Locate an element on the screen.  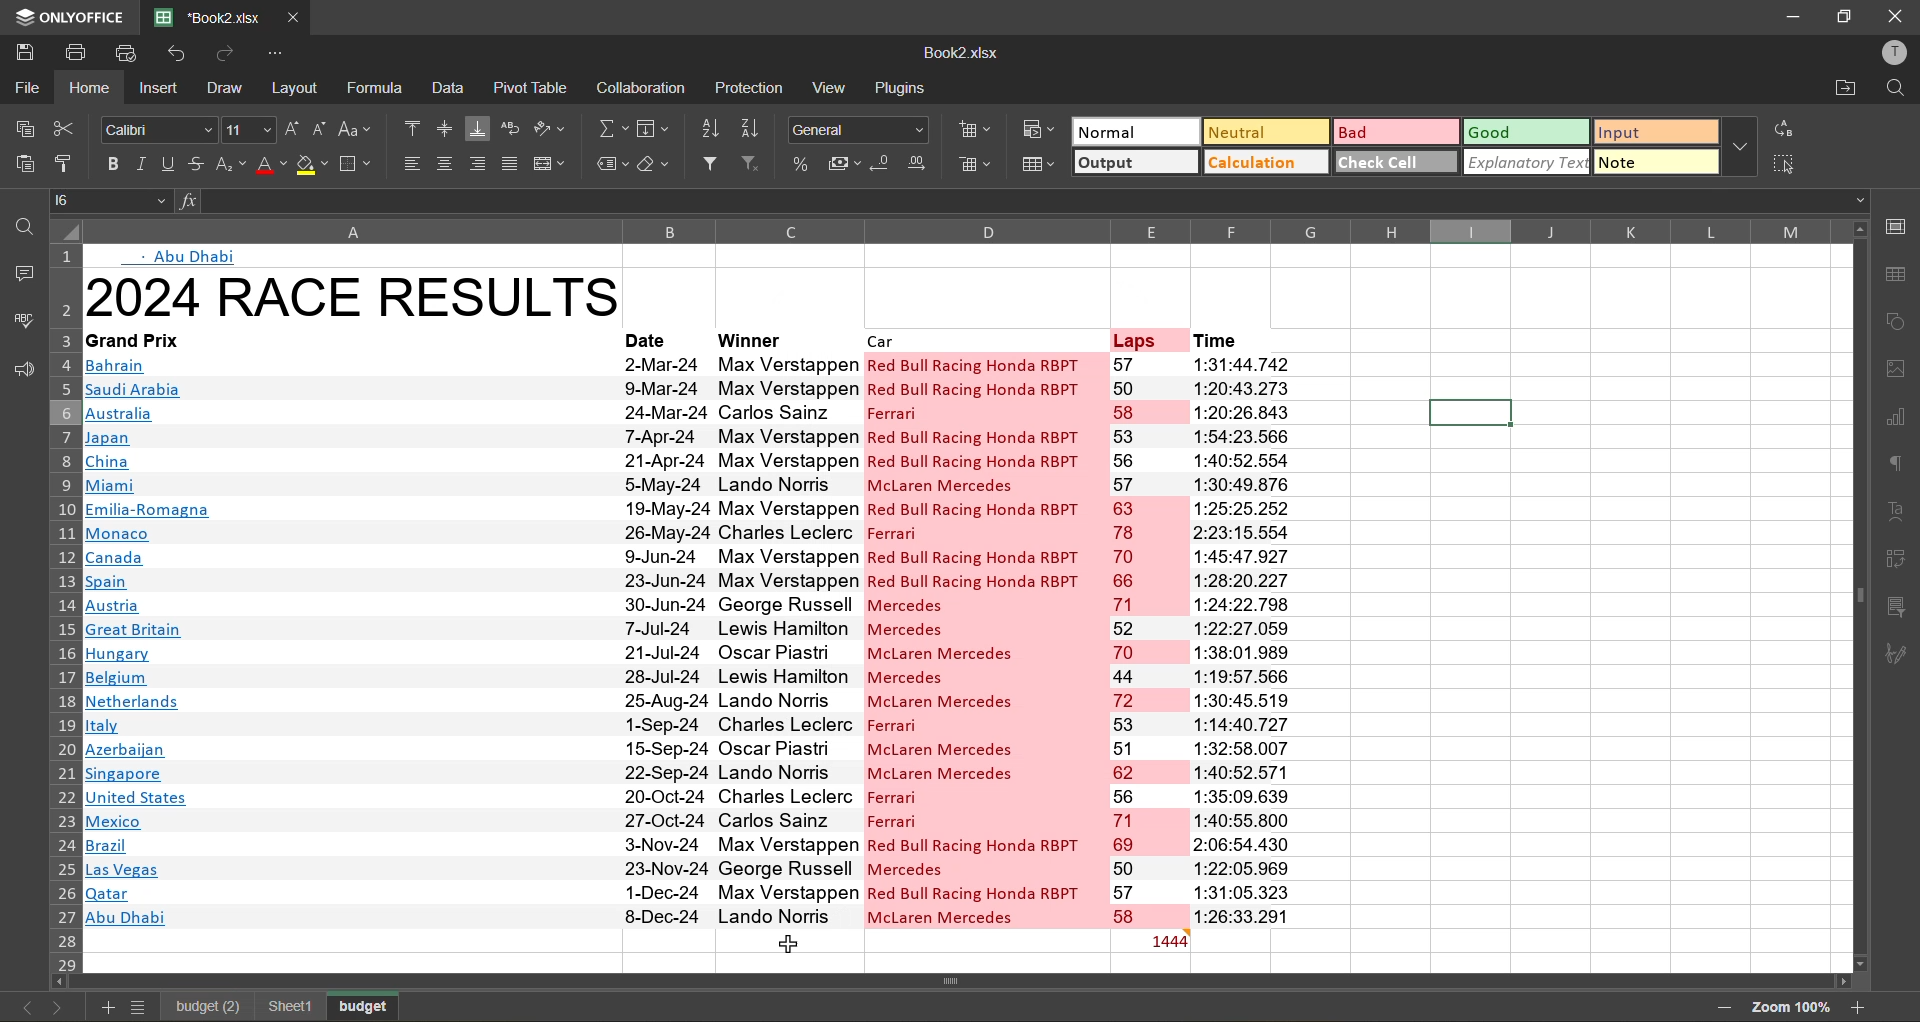
font style is located at coordinates (160, 131).